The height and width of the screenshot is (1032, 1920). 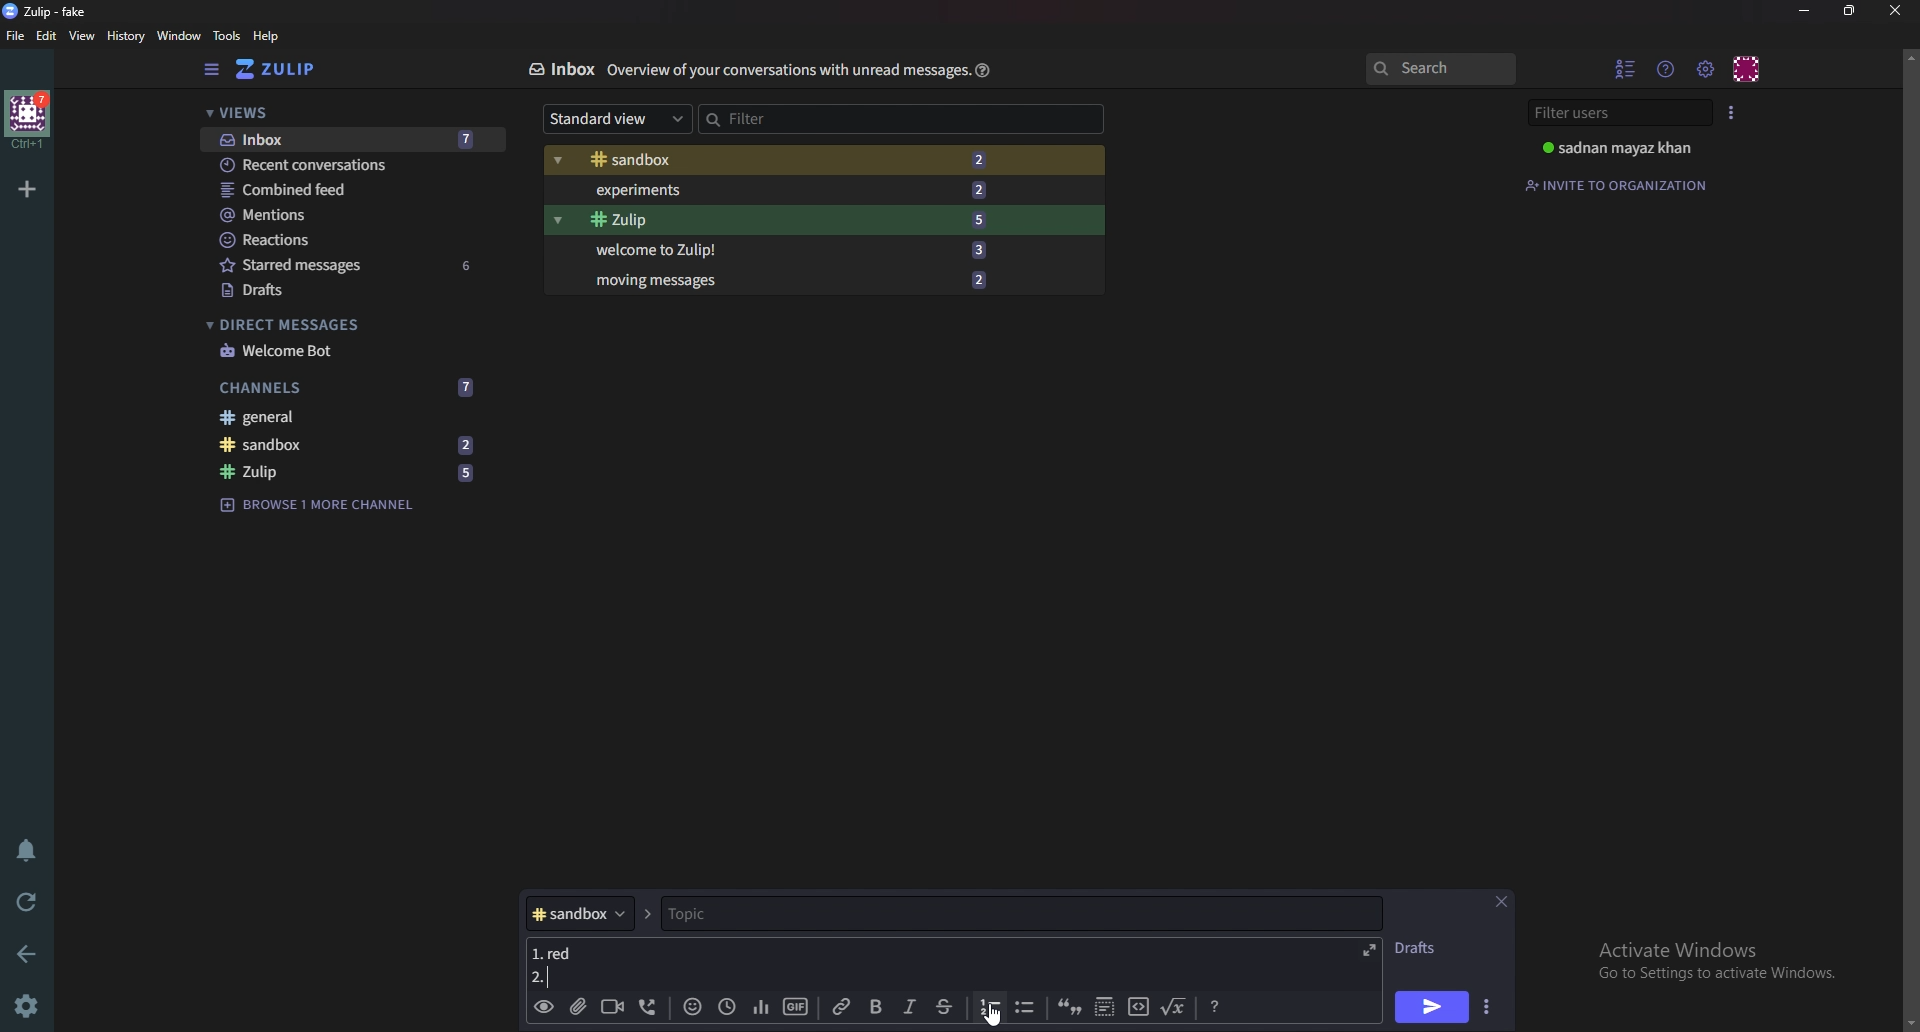 What do you see at coordinates (353, 166) in the screenshot?
I see `Recent conversations` at bounding box center [353, 166].